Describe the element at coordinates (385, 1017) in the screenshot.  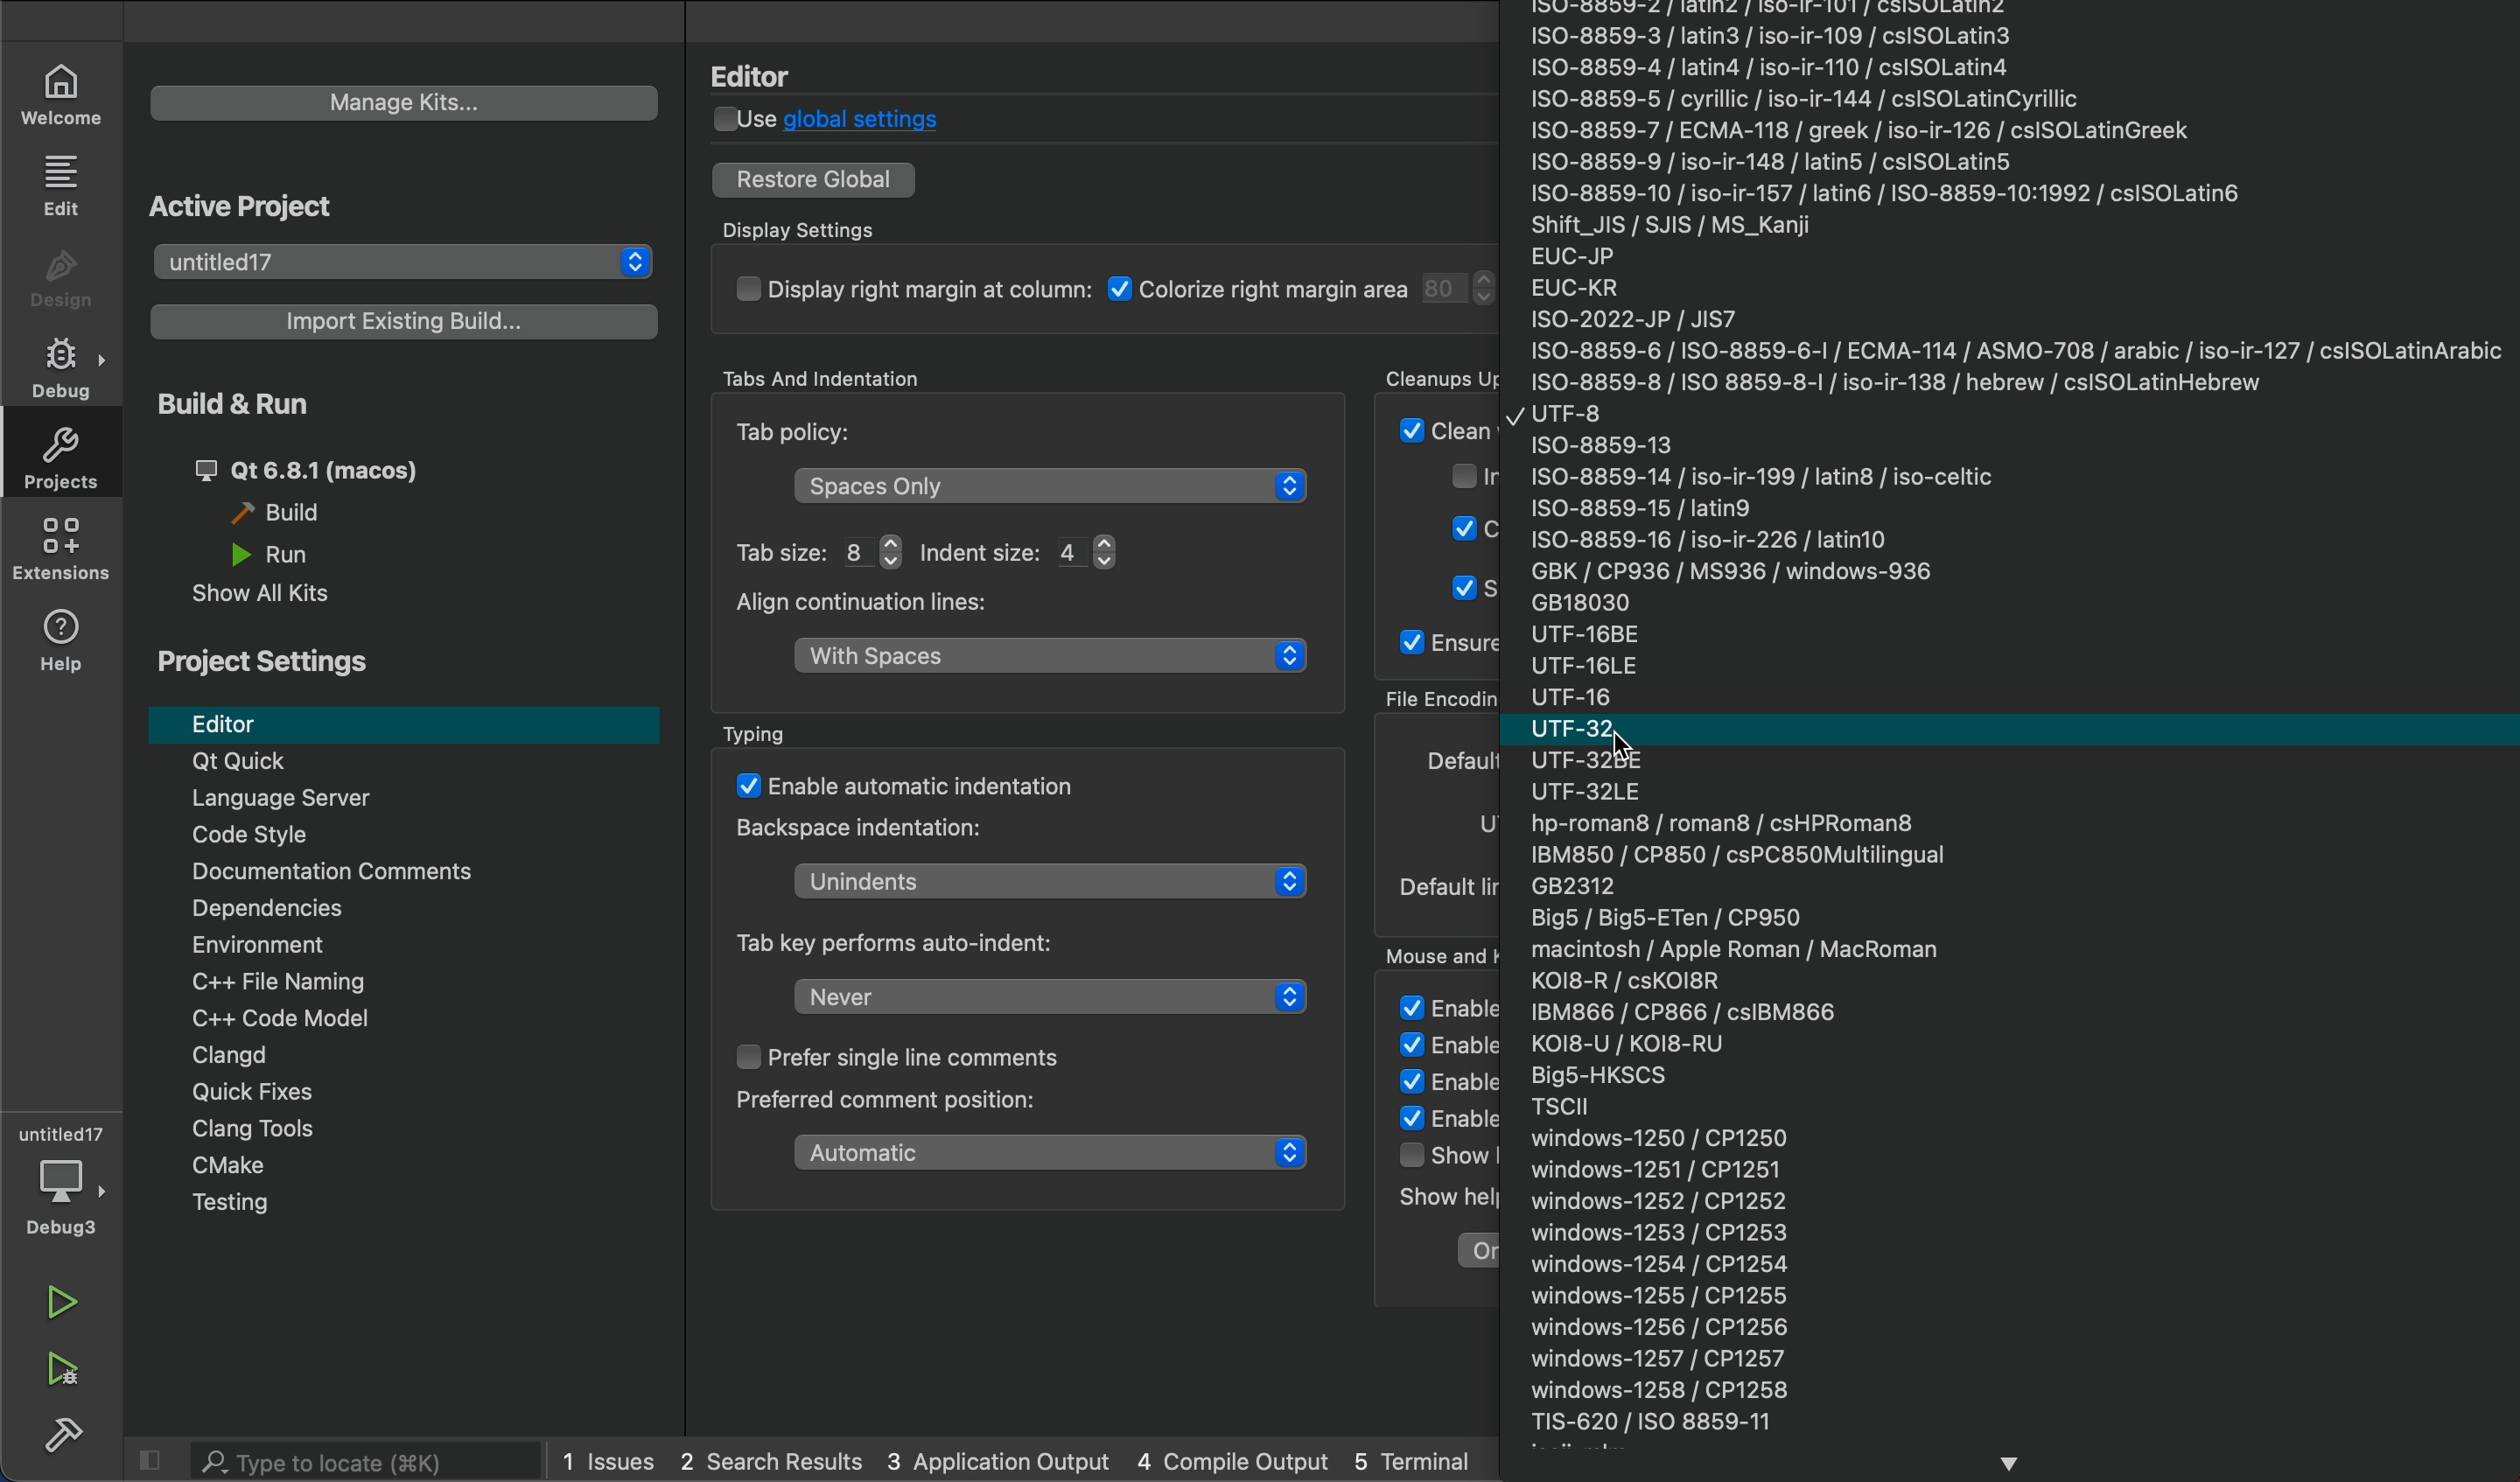
I see `code modal` at that location.